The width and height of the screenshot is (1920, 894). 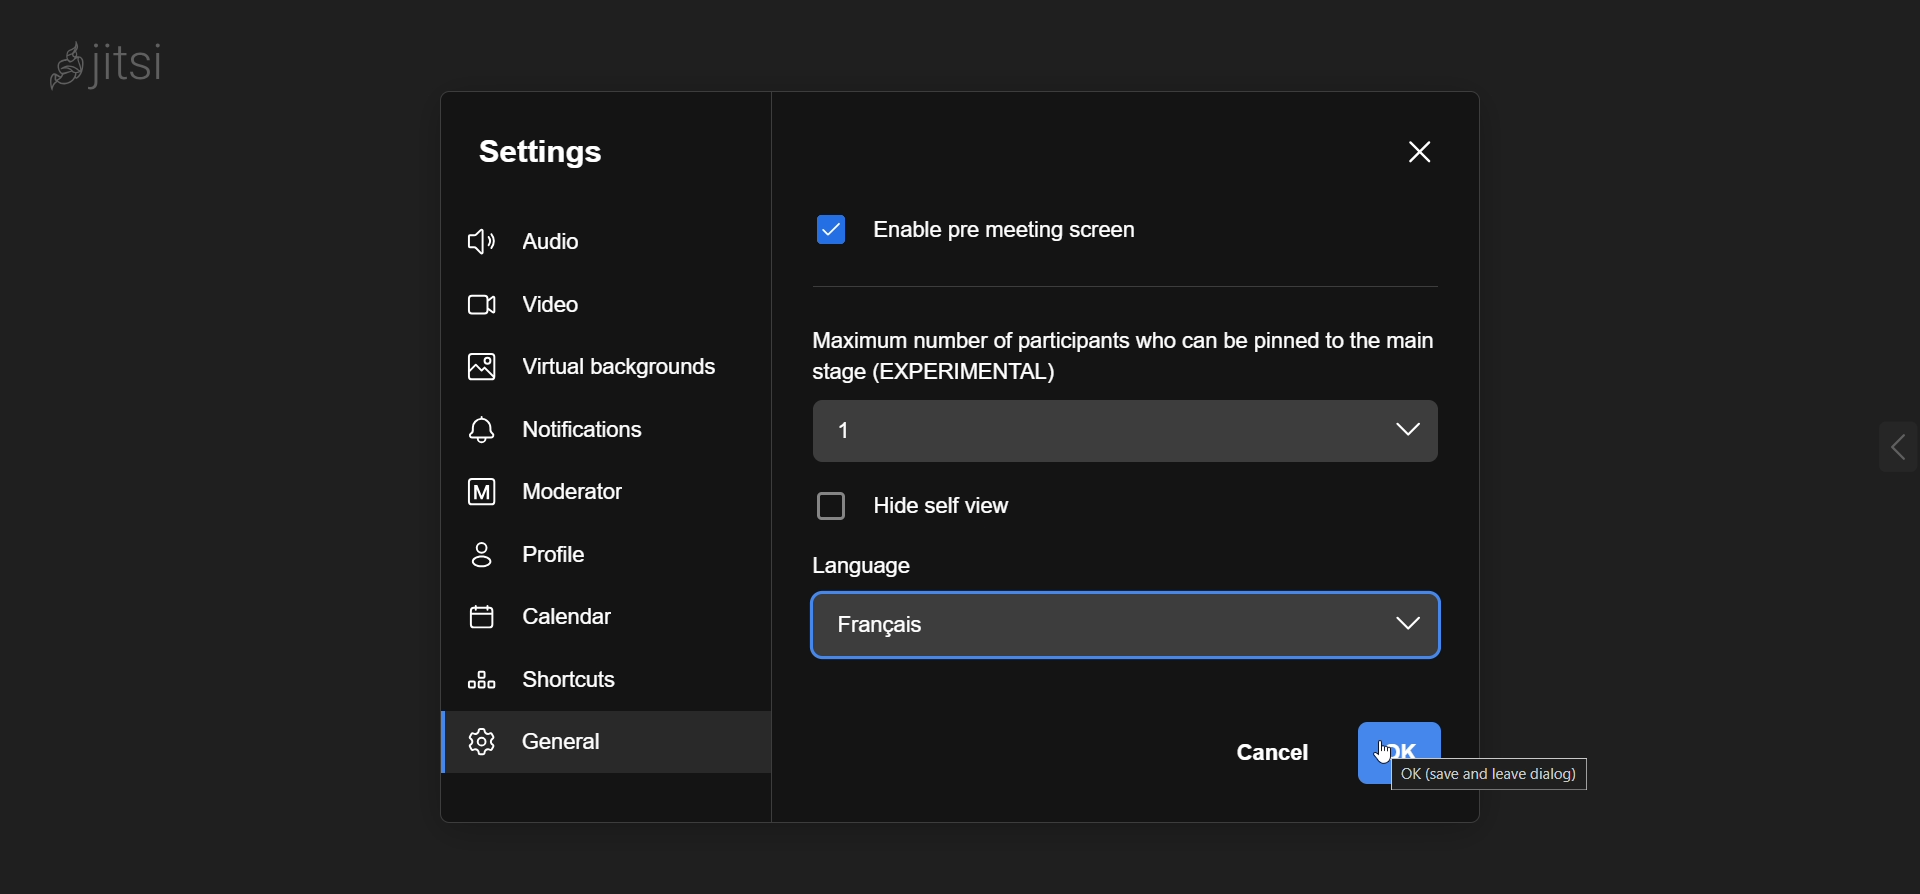 What do you see at coordinates (532, 305) in the screenshot?
I see `video` at bounding box center [532, 305].